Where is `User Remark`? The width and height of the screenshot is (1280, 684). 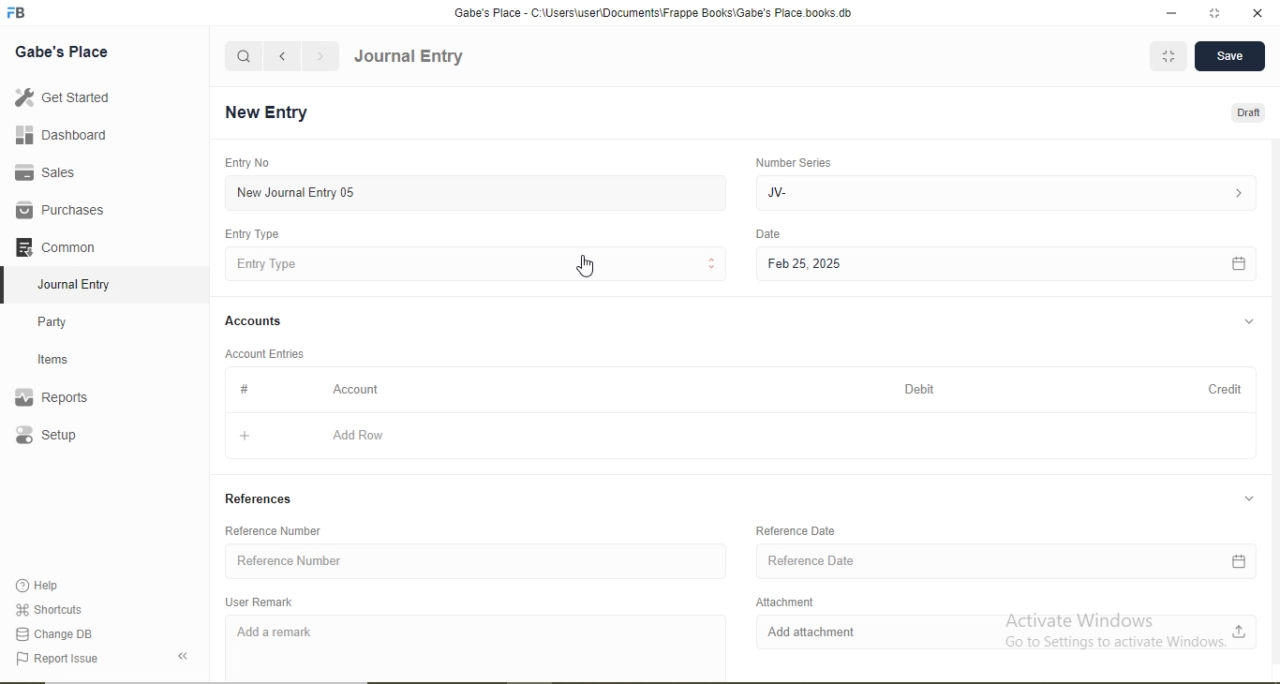 User Remark is located at coordinates (262, 601).